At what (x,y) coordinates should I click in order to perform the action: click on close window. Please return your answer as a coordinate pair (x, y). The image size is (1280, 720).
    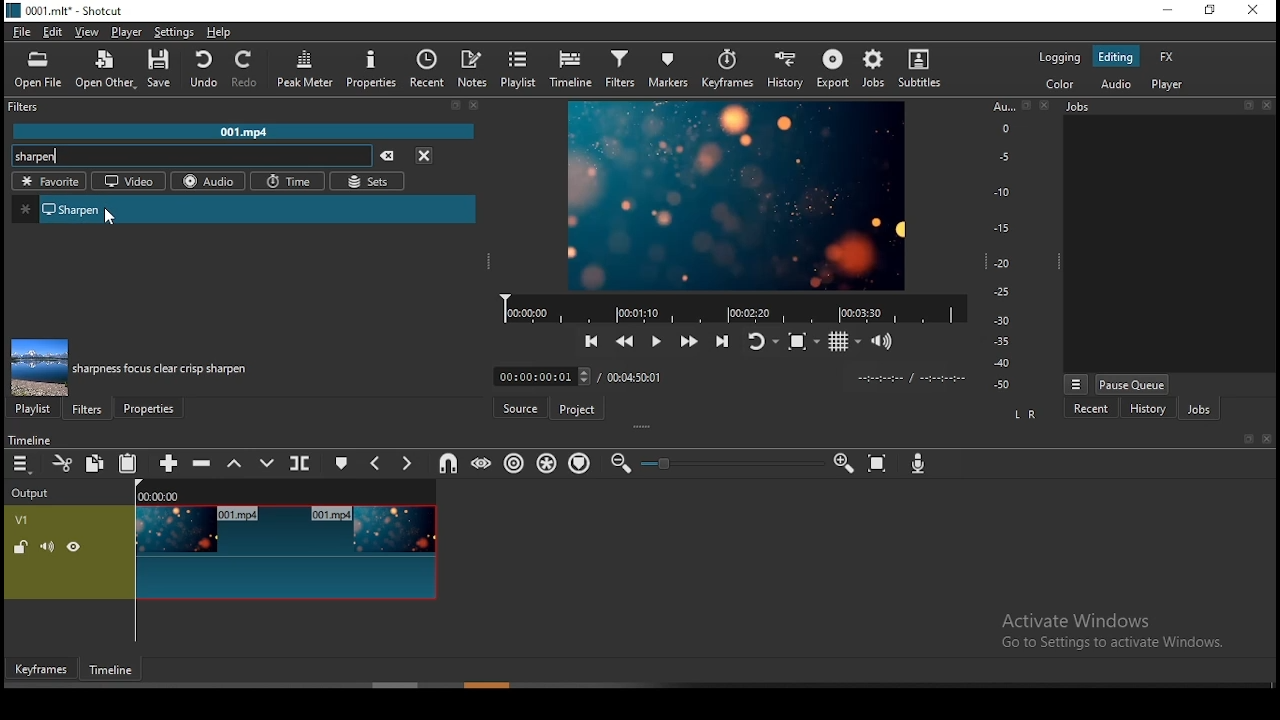
    Looking at the image, I should click on (1252, 11).